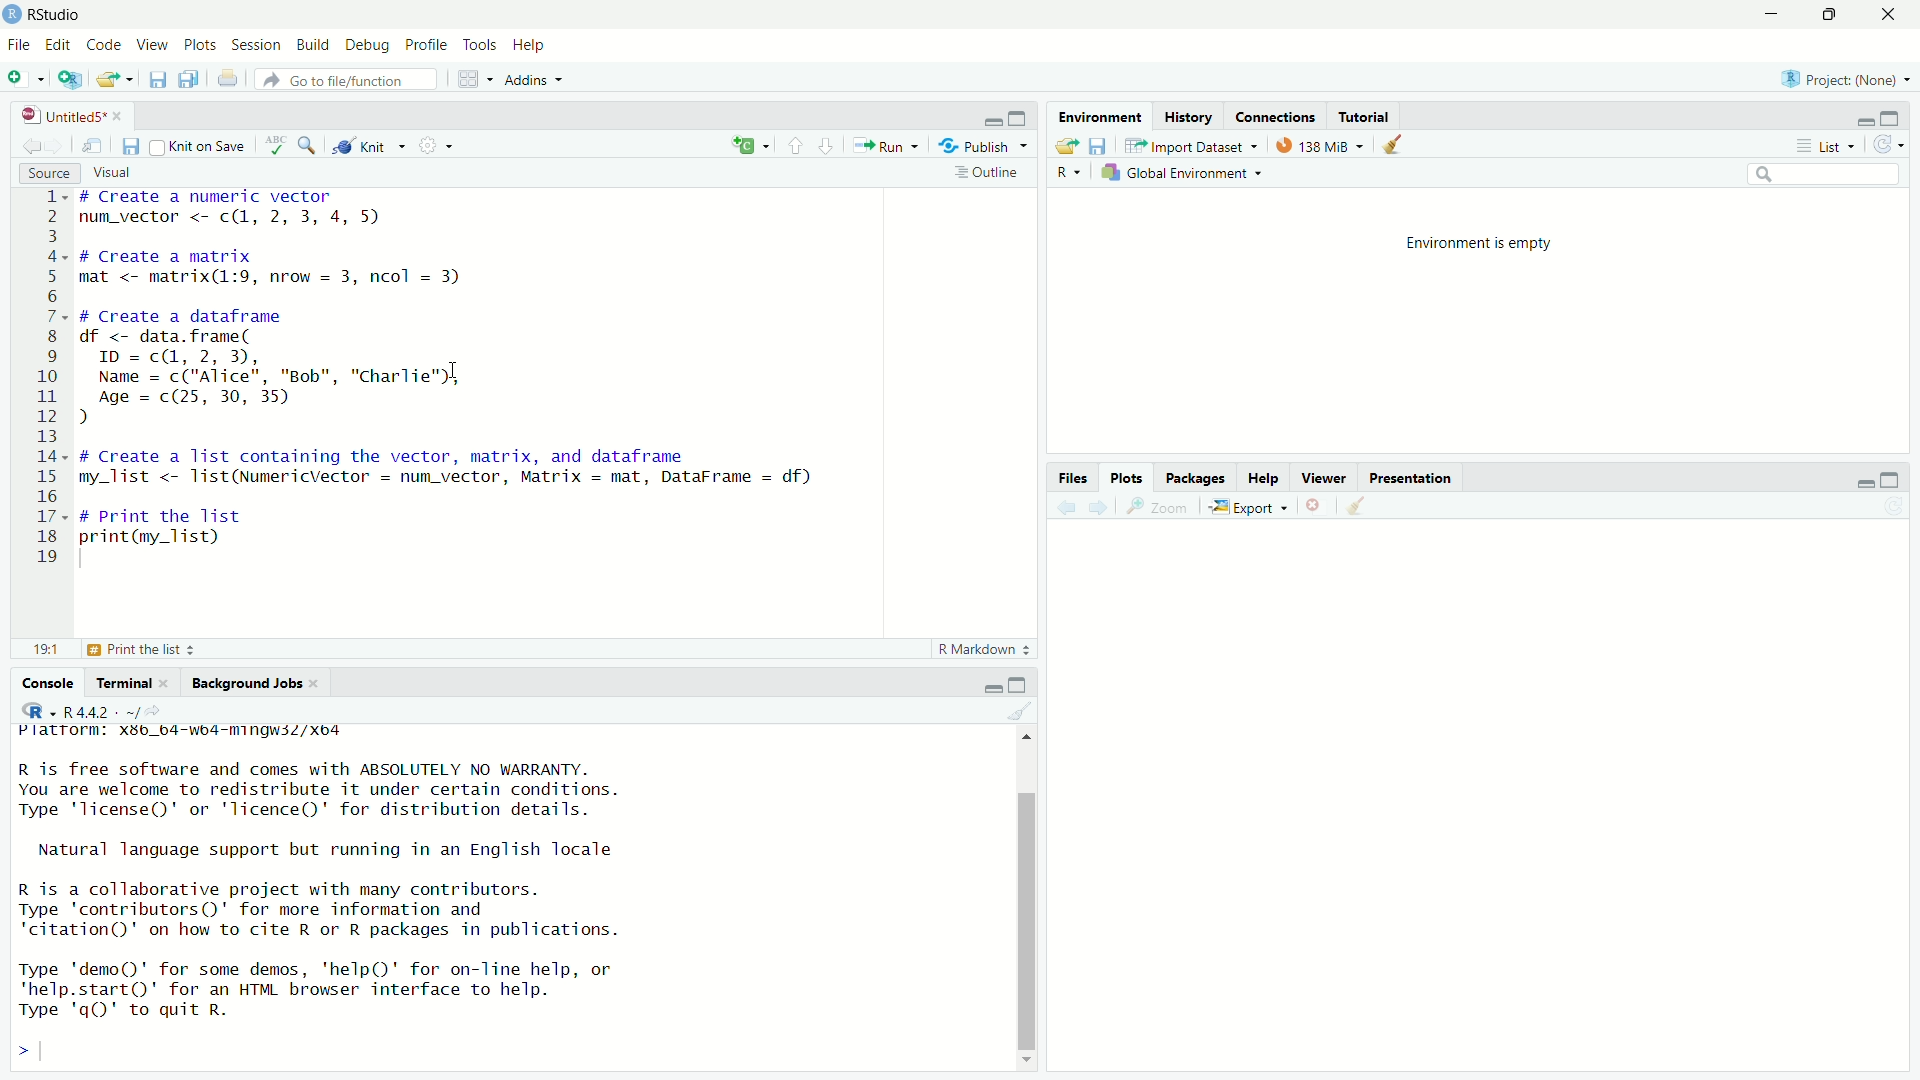 The height and width of the screenshot is (1080, 1920). Describe the element at coordinates (316, 44) in the screenshot. I see `Build` at that location.